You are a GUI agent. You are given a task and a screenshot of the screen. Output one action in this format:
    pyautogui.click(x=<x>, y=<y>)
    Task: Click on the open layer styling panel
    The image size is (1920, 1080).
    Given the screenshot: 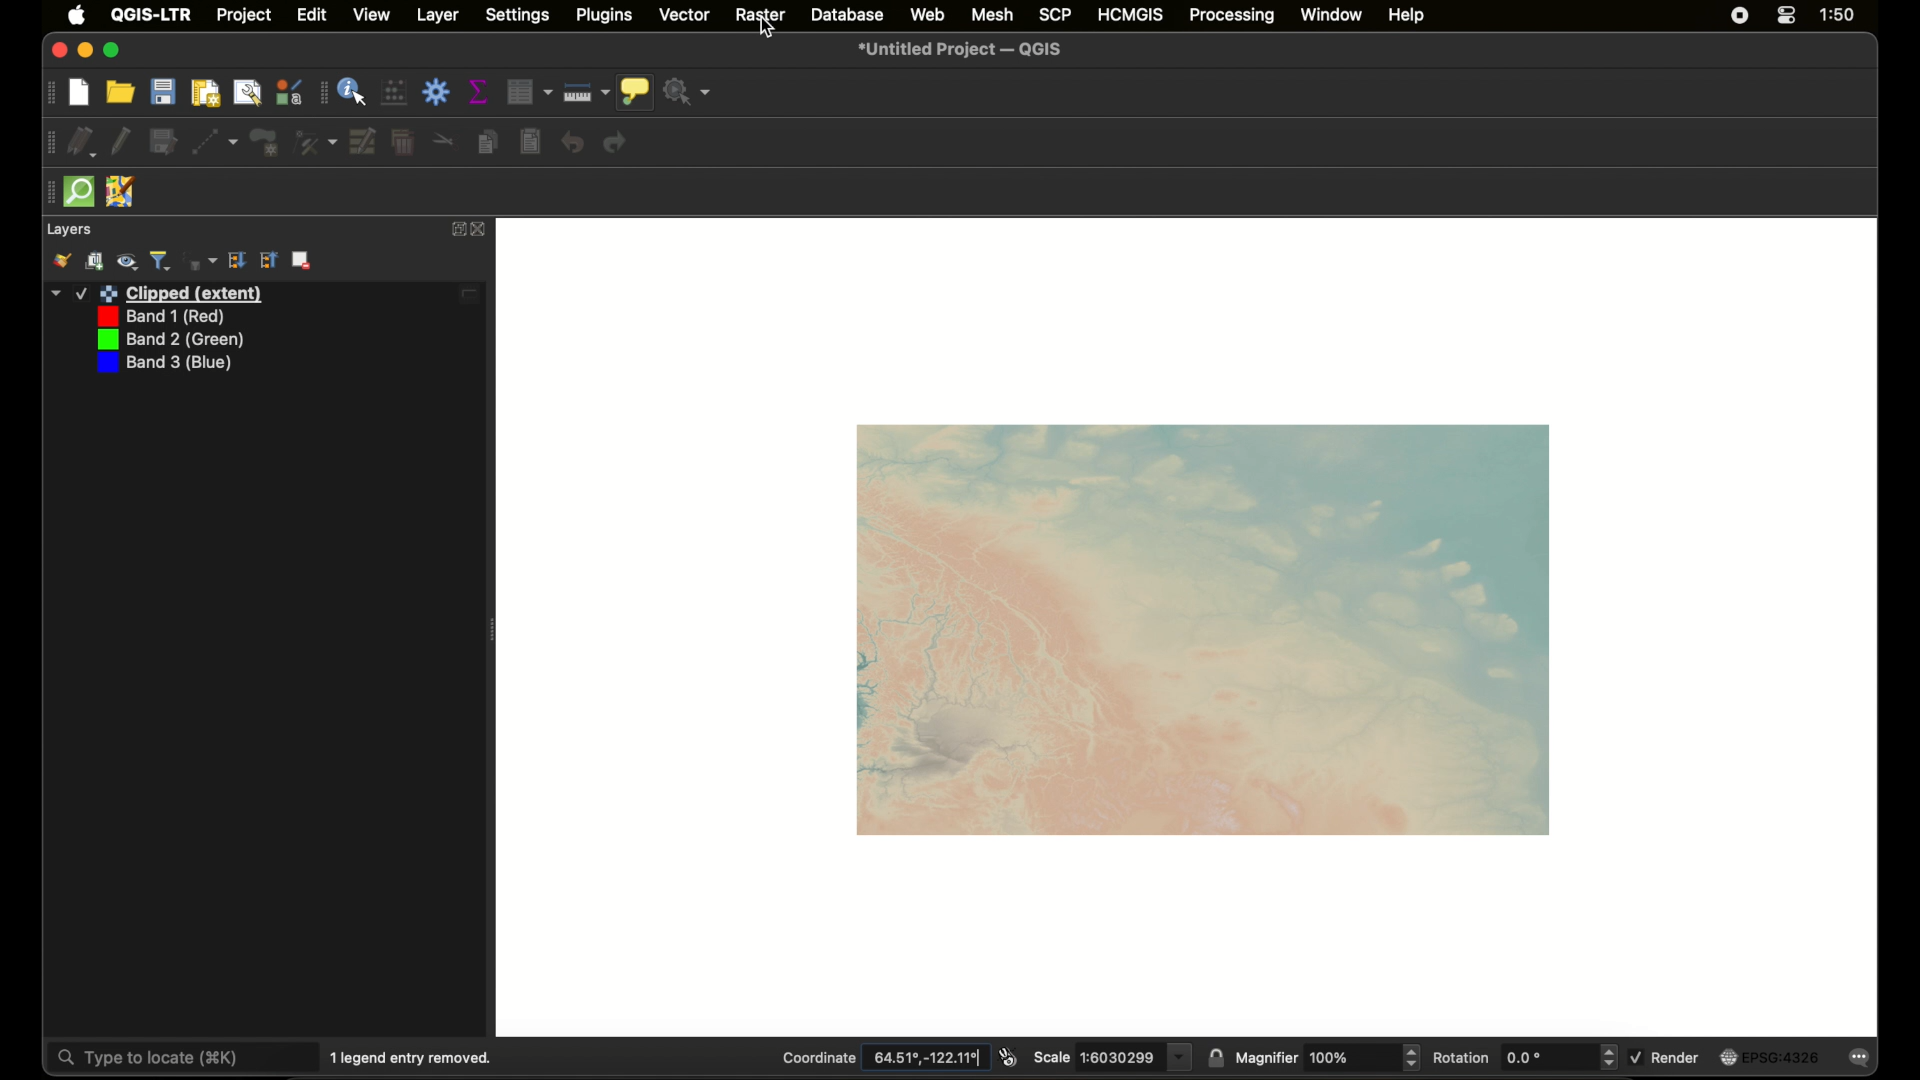 What is the action you would take?
    pyautogui.click(x=61, y=261)
    